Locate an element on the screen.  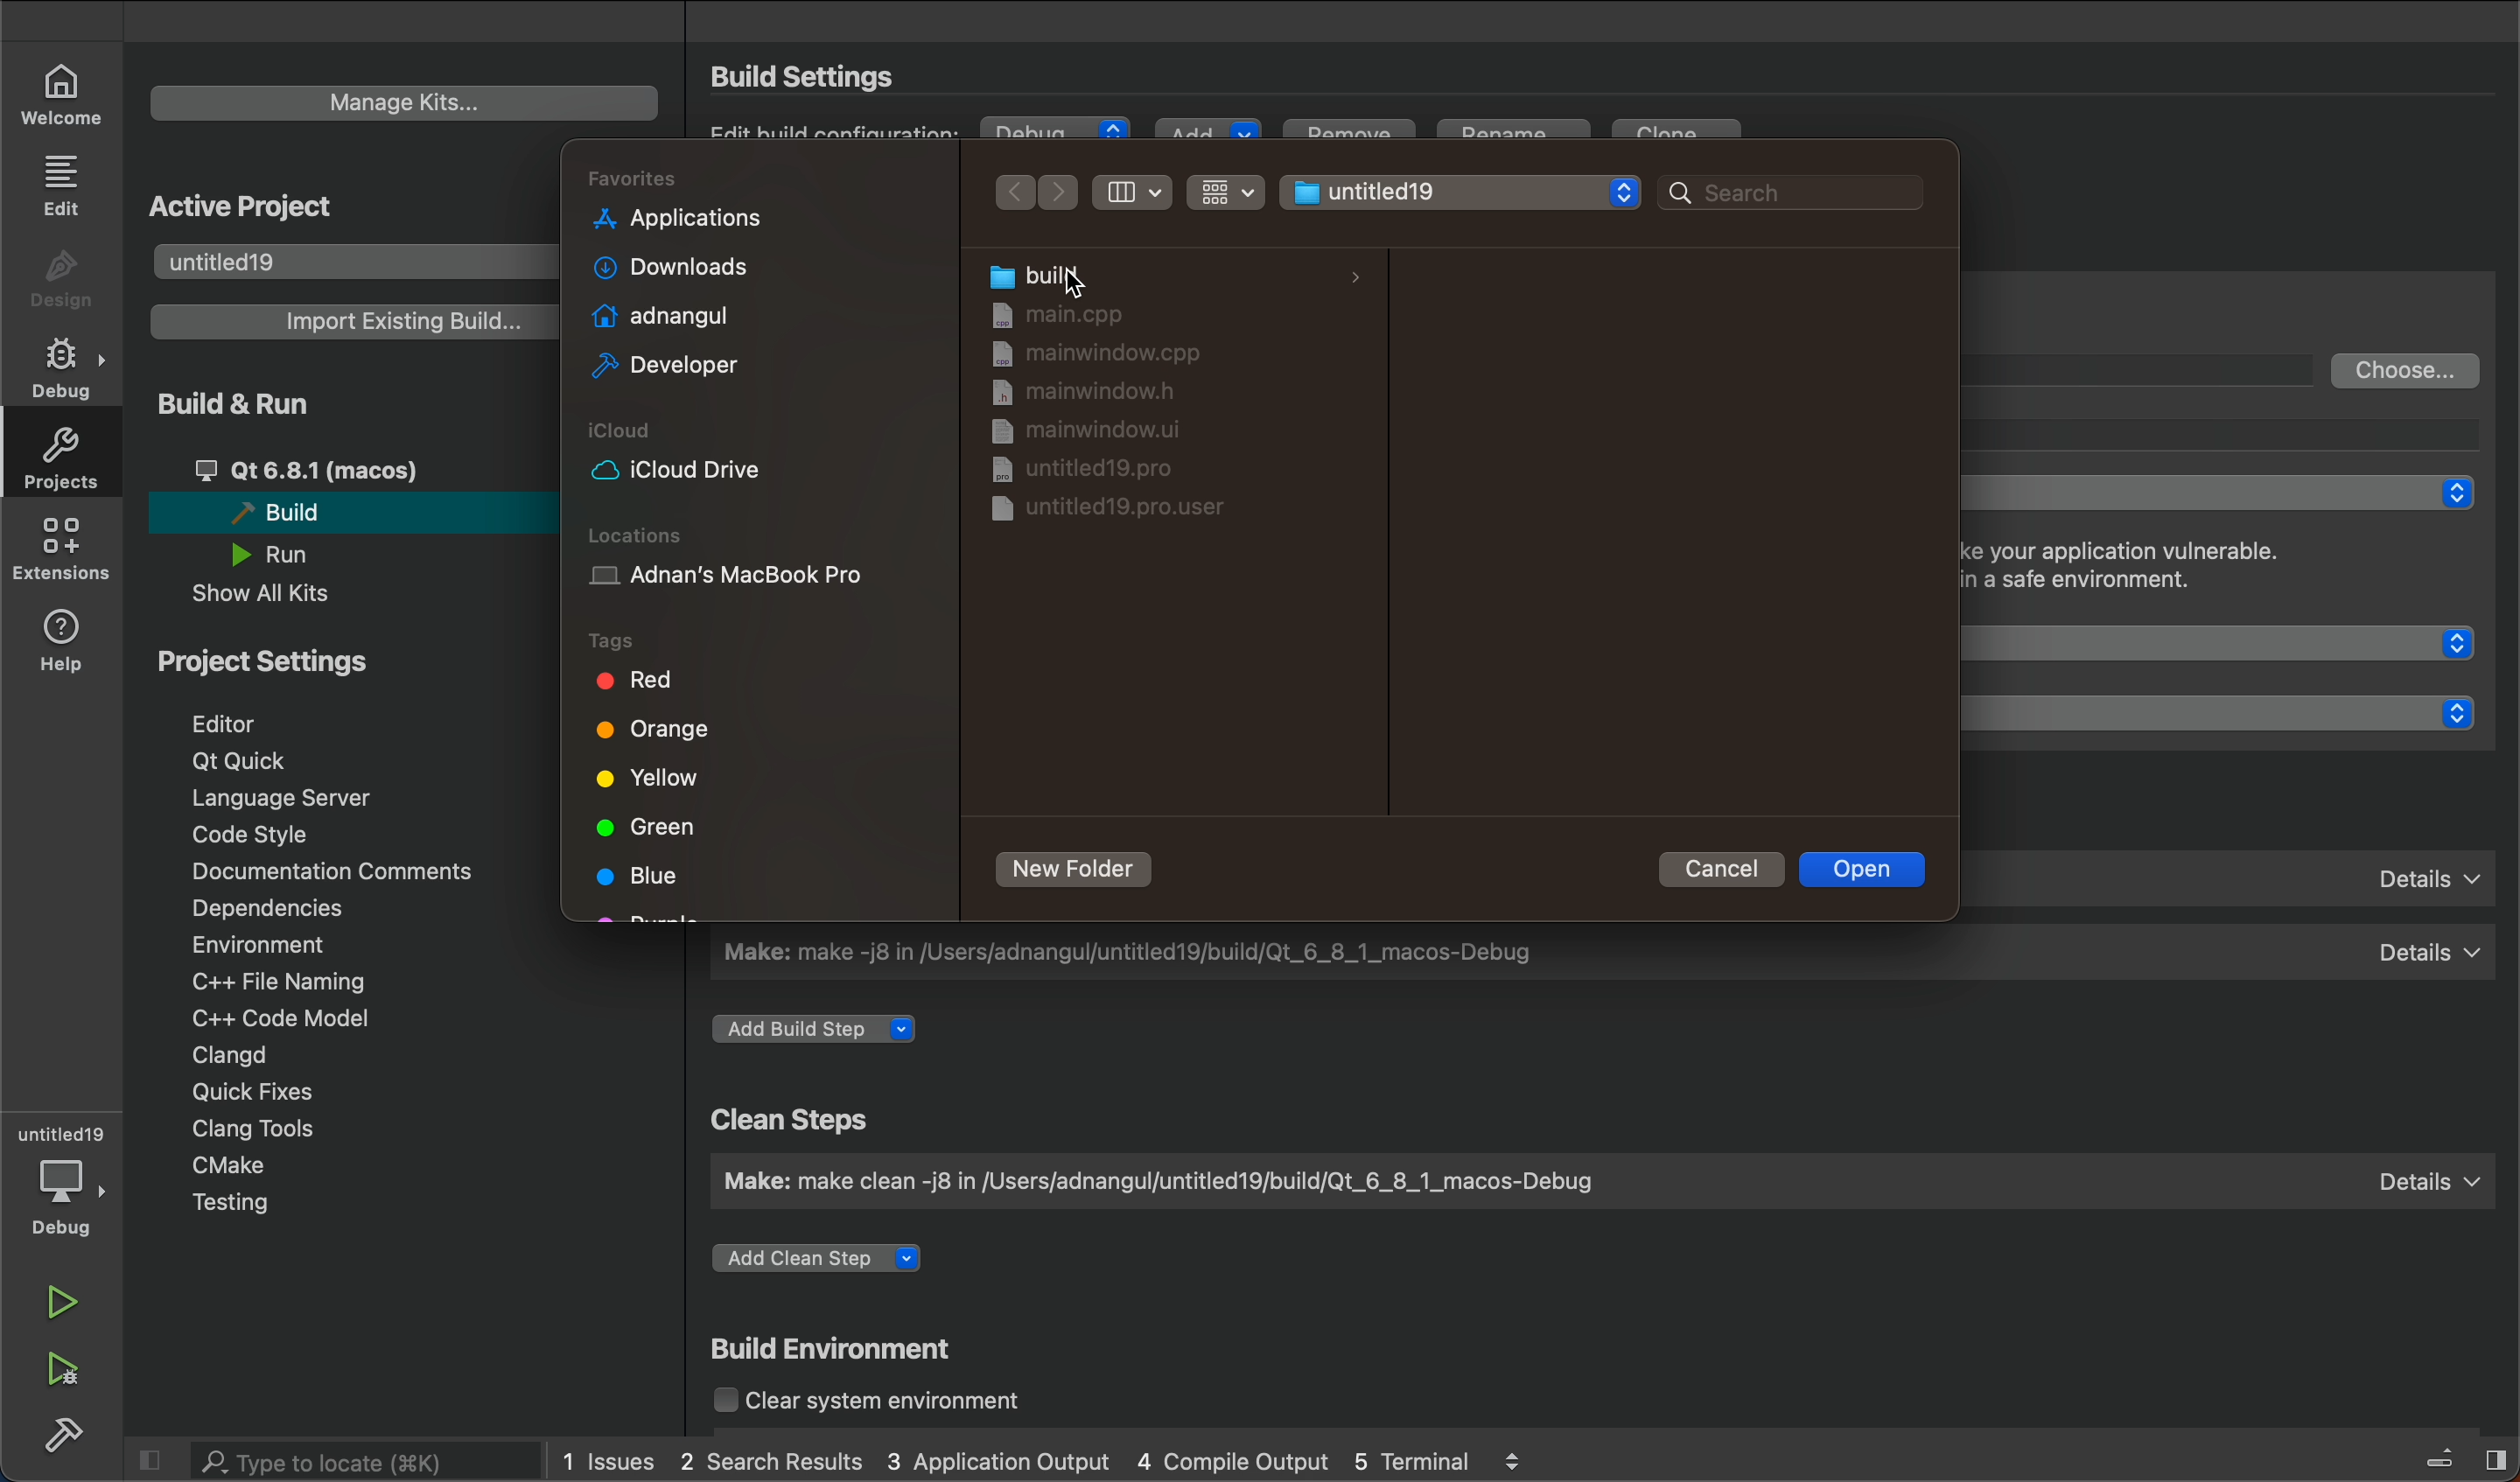
yellow is located at coordinates (647, 780).